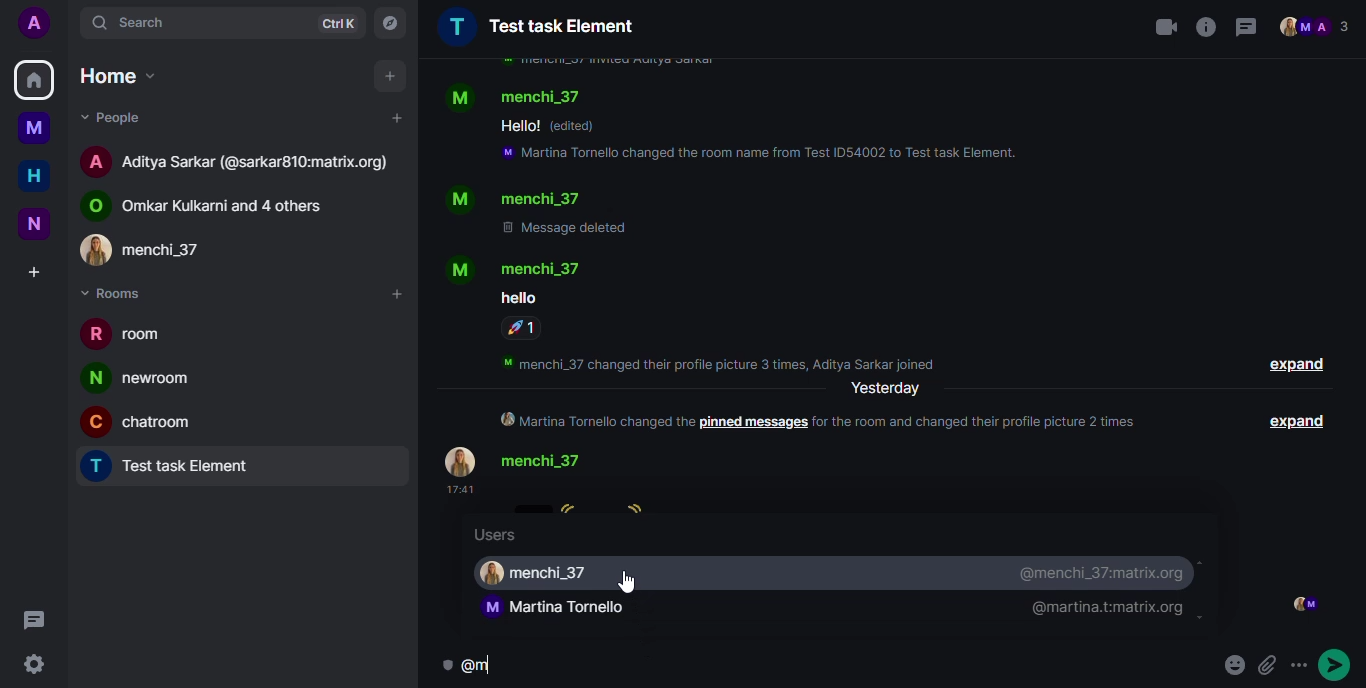 The image size is (1366, 688). What do you see at coordinates (1269, 663) in the screenshot?
I see `emoji` at bounding box center [1269, 663].